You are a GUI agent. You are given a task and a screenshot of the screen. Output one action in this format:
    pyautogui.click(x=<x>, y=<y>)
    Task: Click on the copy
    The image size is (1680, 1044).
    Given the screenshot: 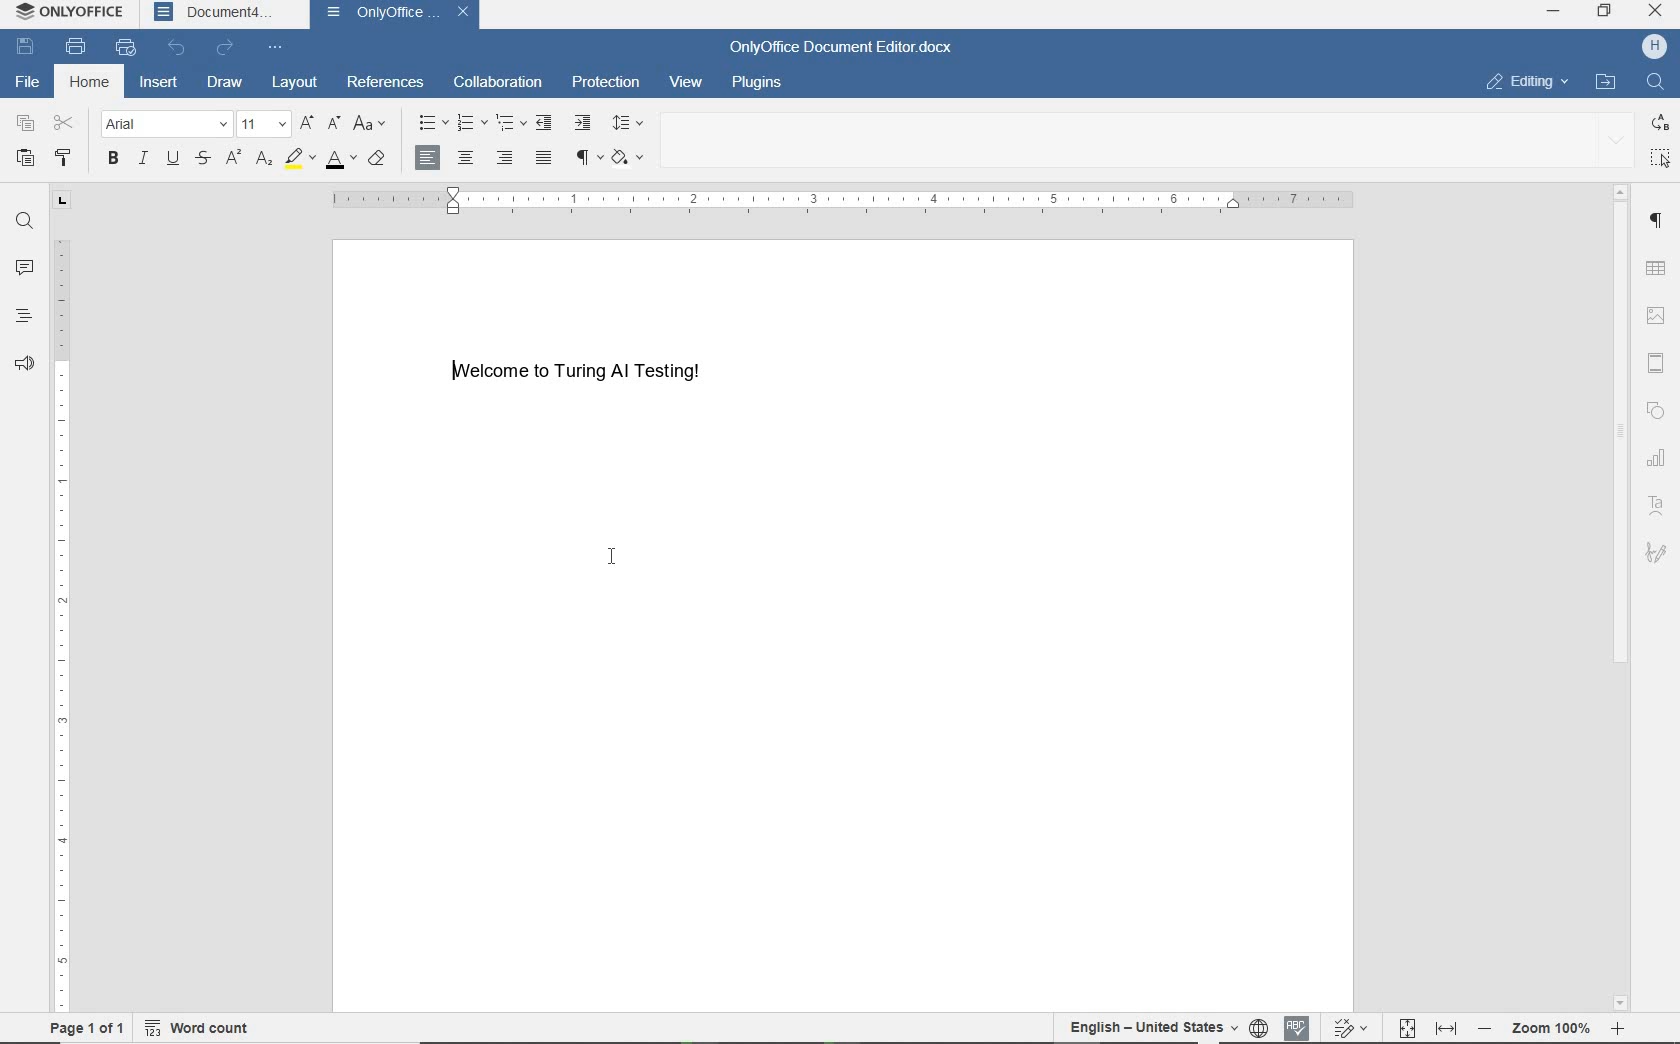 What is the action you would take?
    pyautogui.click(x=24, y=124)
    